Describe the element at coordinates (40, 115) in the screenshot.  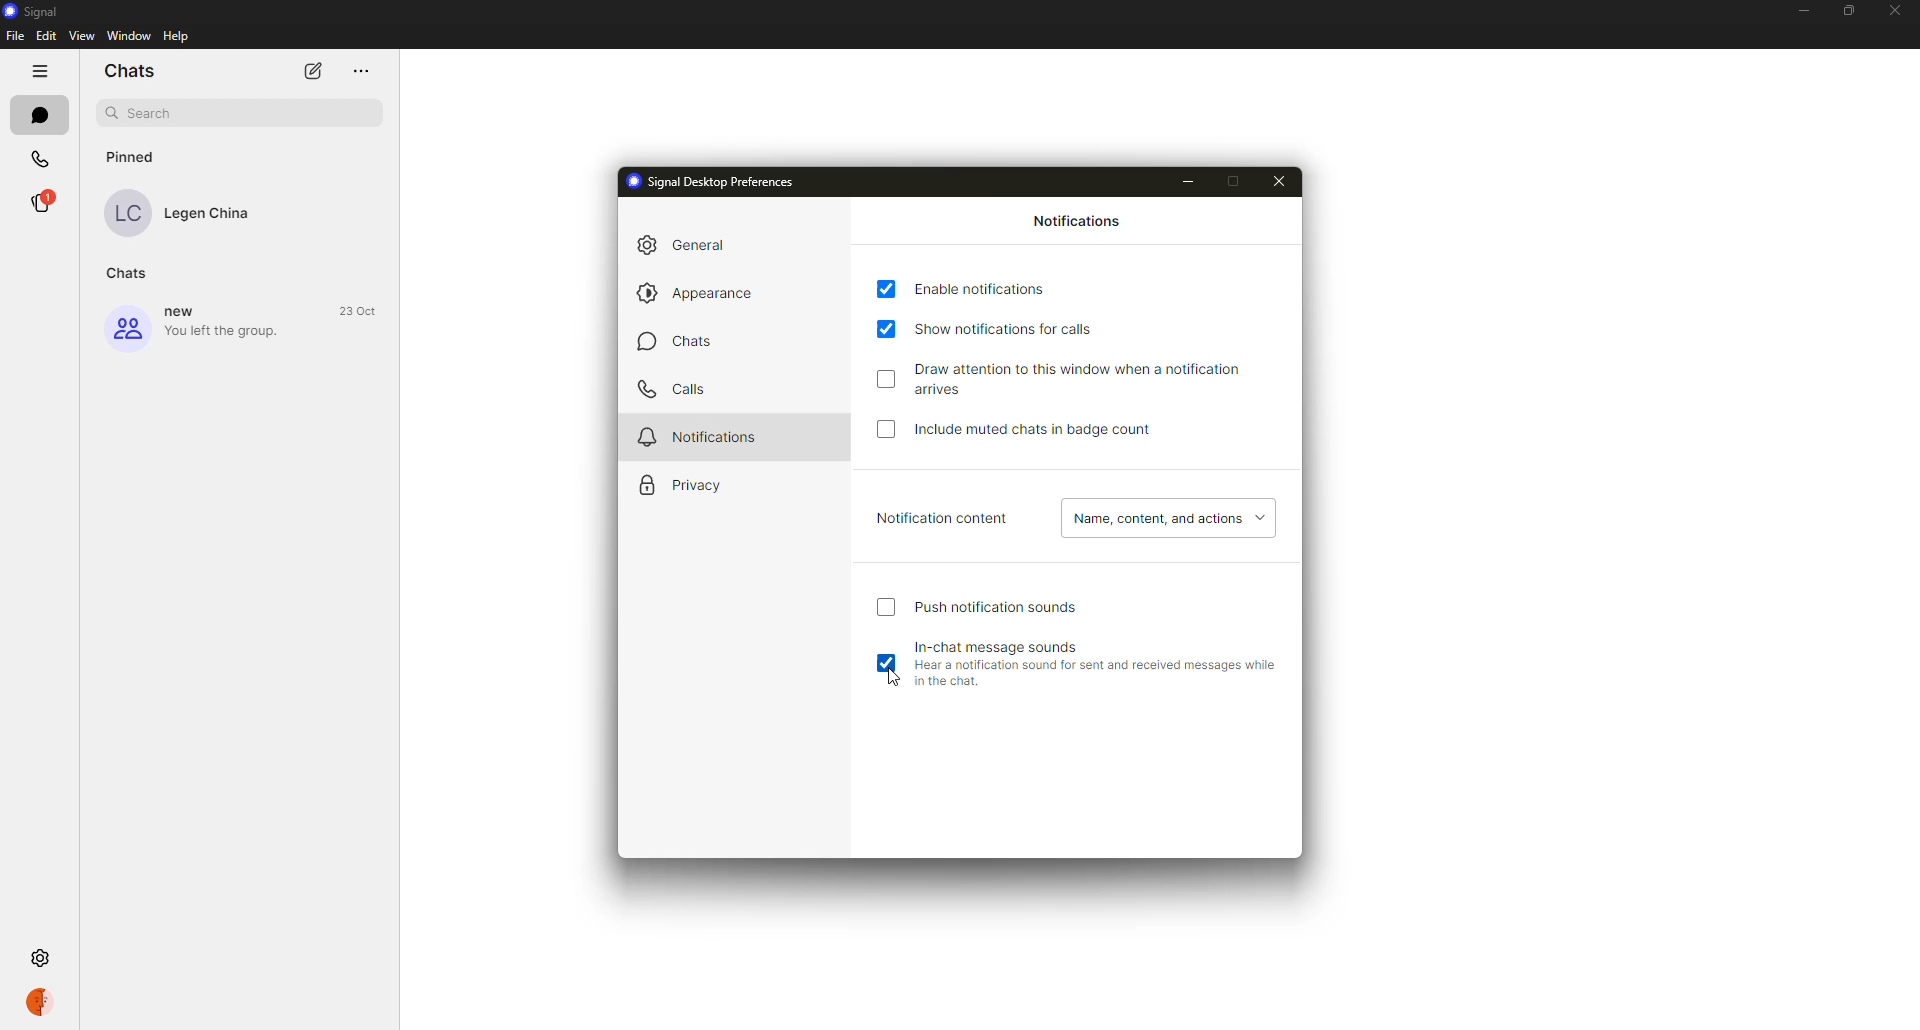
I see `chats` at that location.